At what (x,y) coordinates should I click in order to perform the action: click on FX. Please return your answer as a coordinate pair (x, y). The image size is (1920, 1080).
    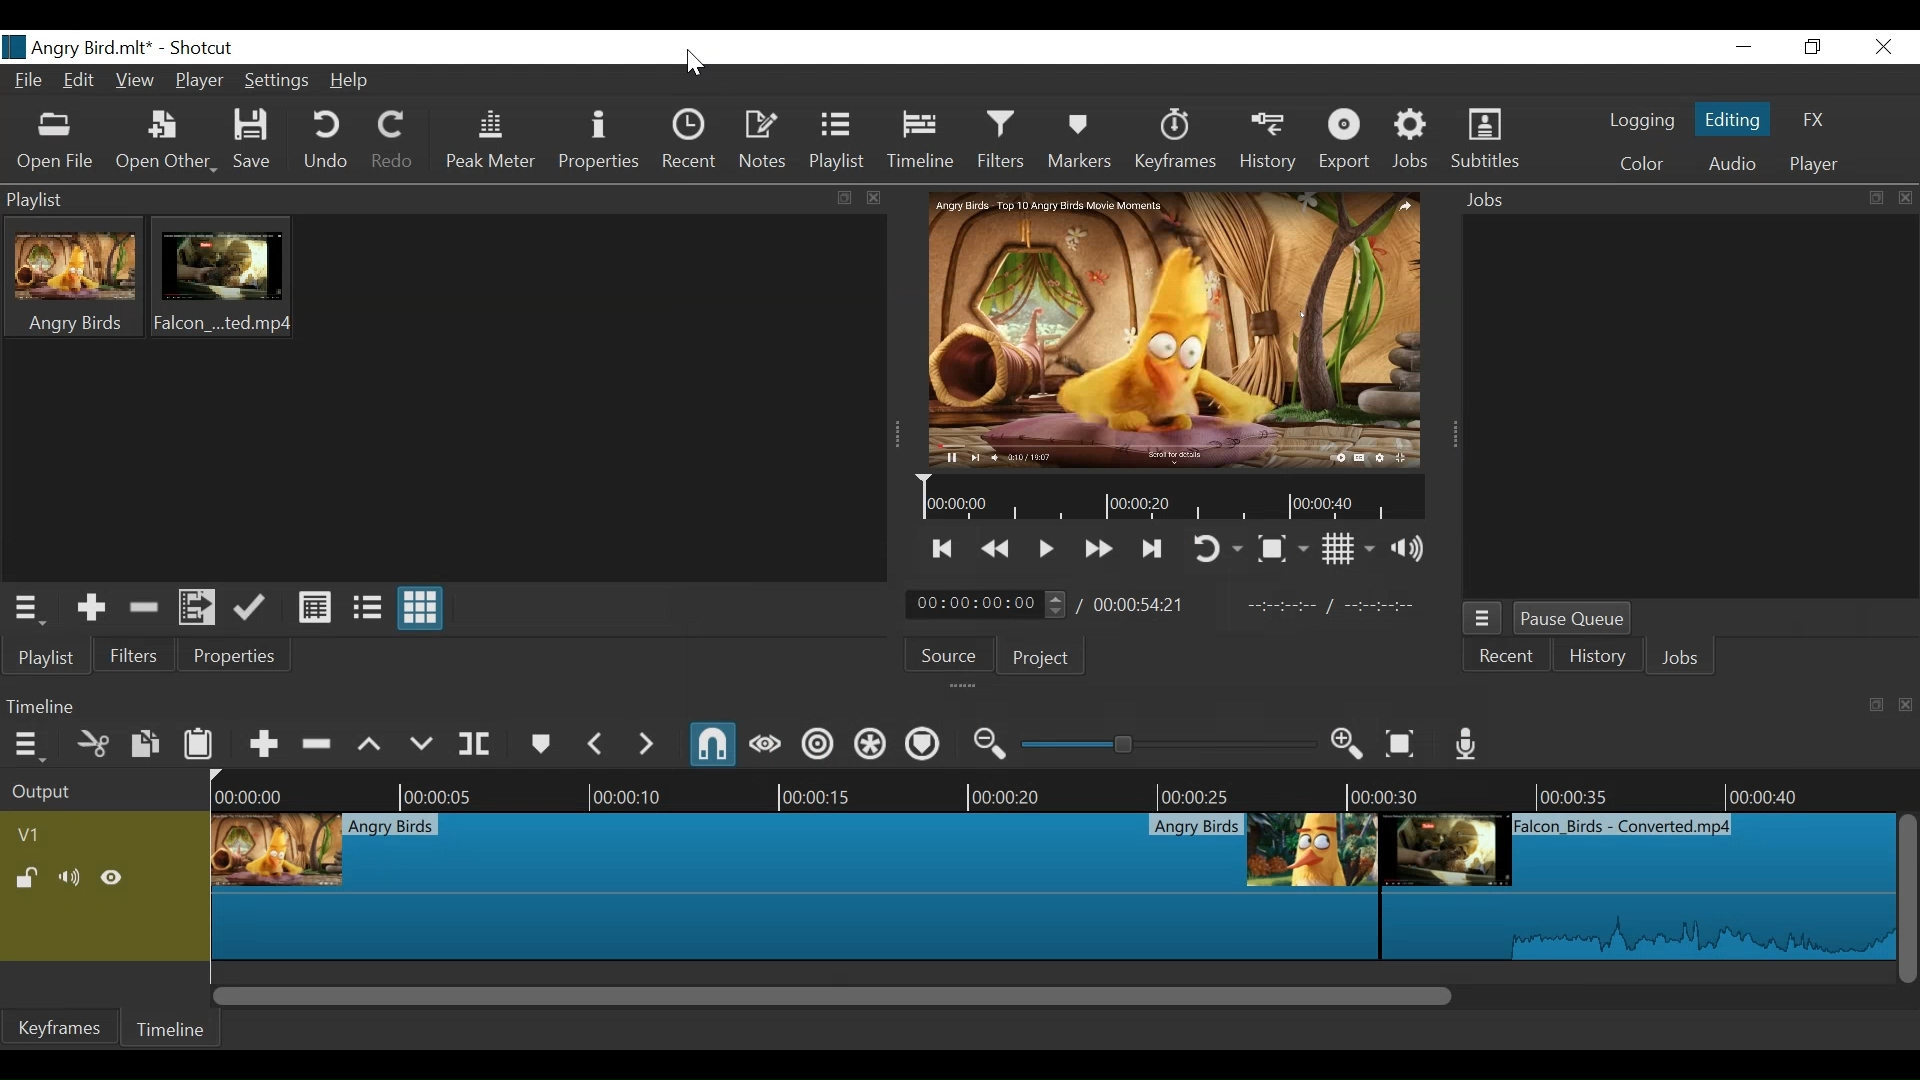
    Looking at the image, I should click on (1817, 118).